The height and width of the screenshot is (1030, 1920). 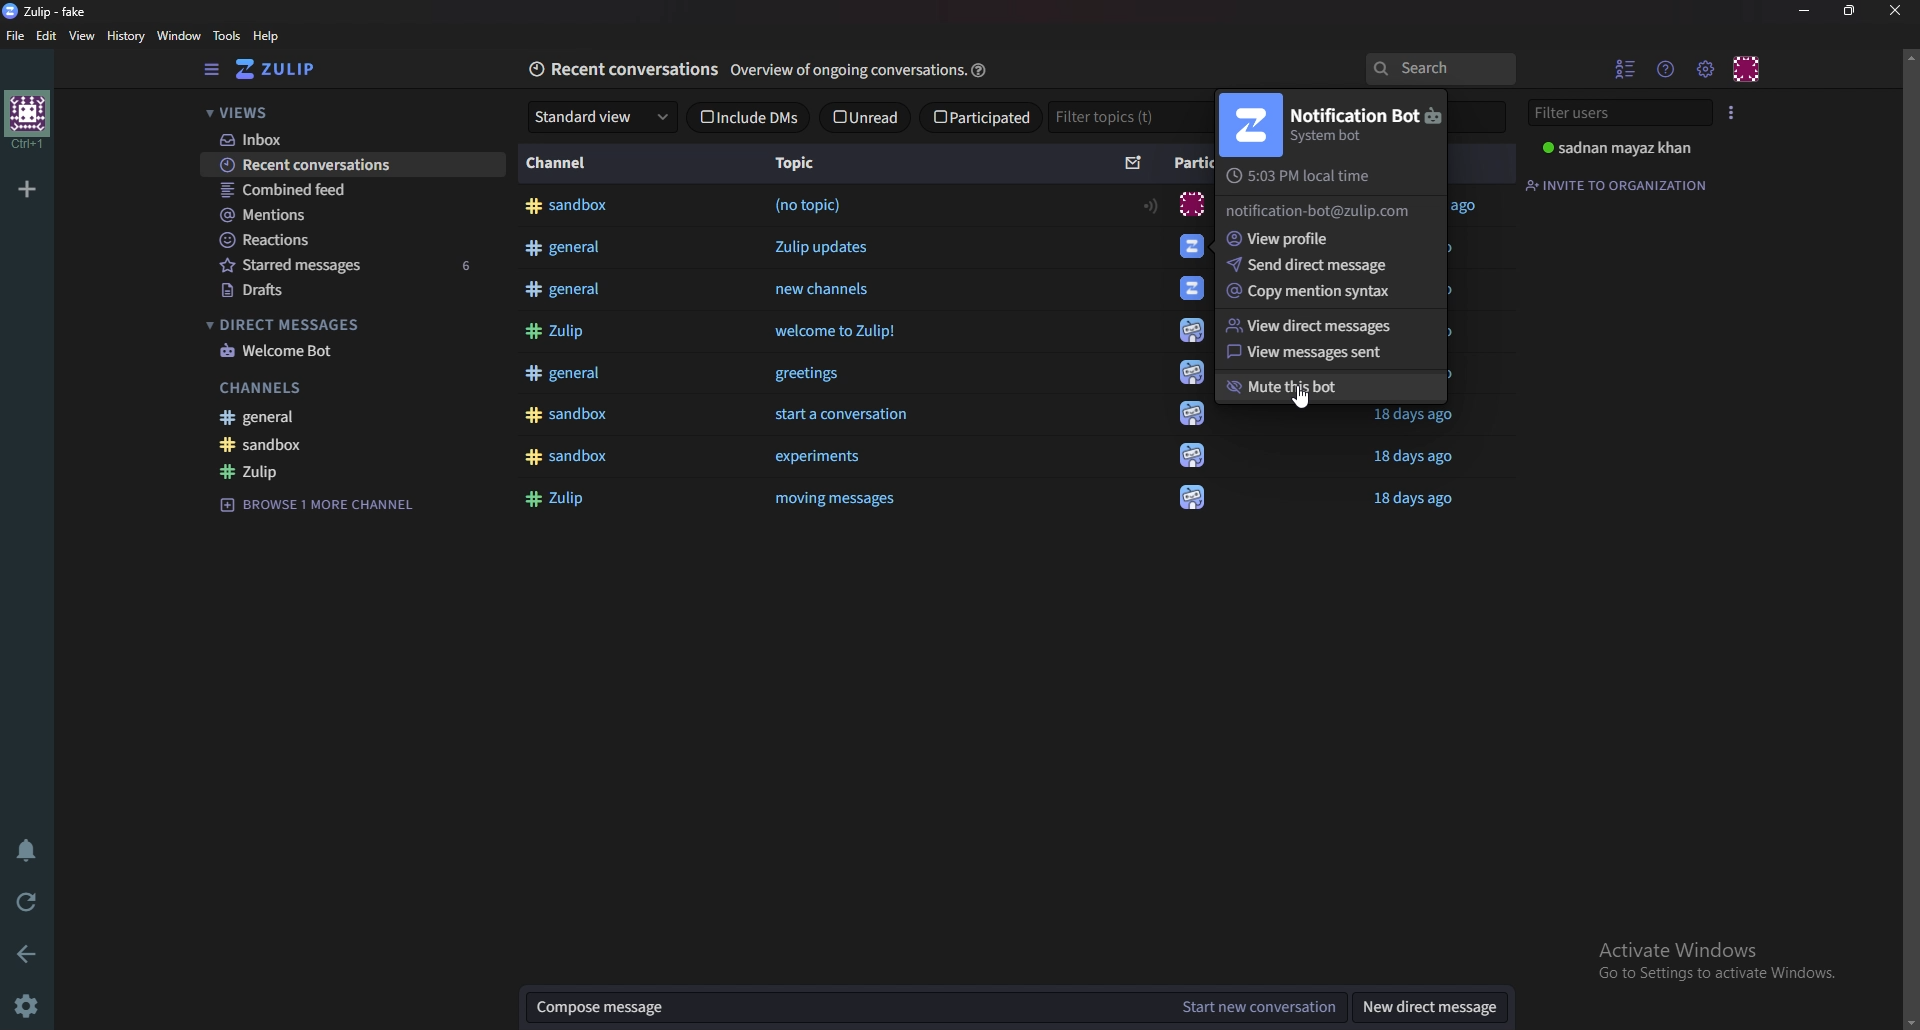 What do you see at coordinates (227, 36) in the screenshot?
I see `Tools` at bounding box center [227, 36].